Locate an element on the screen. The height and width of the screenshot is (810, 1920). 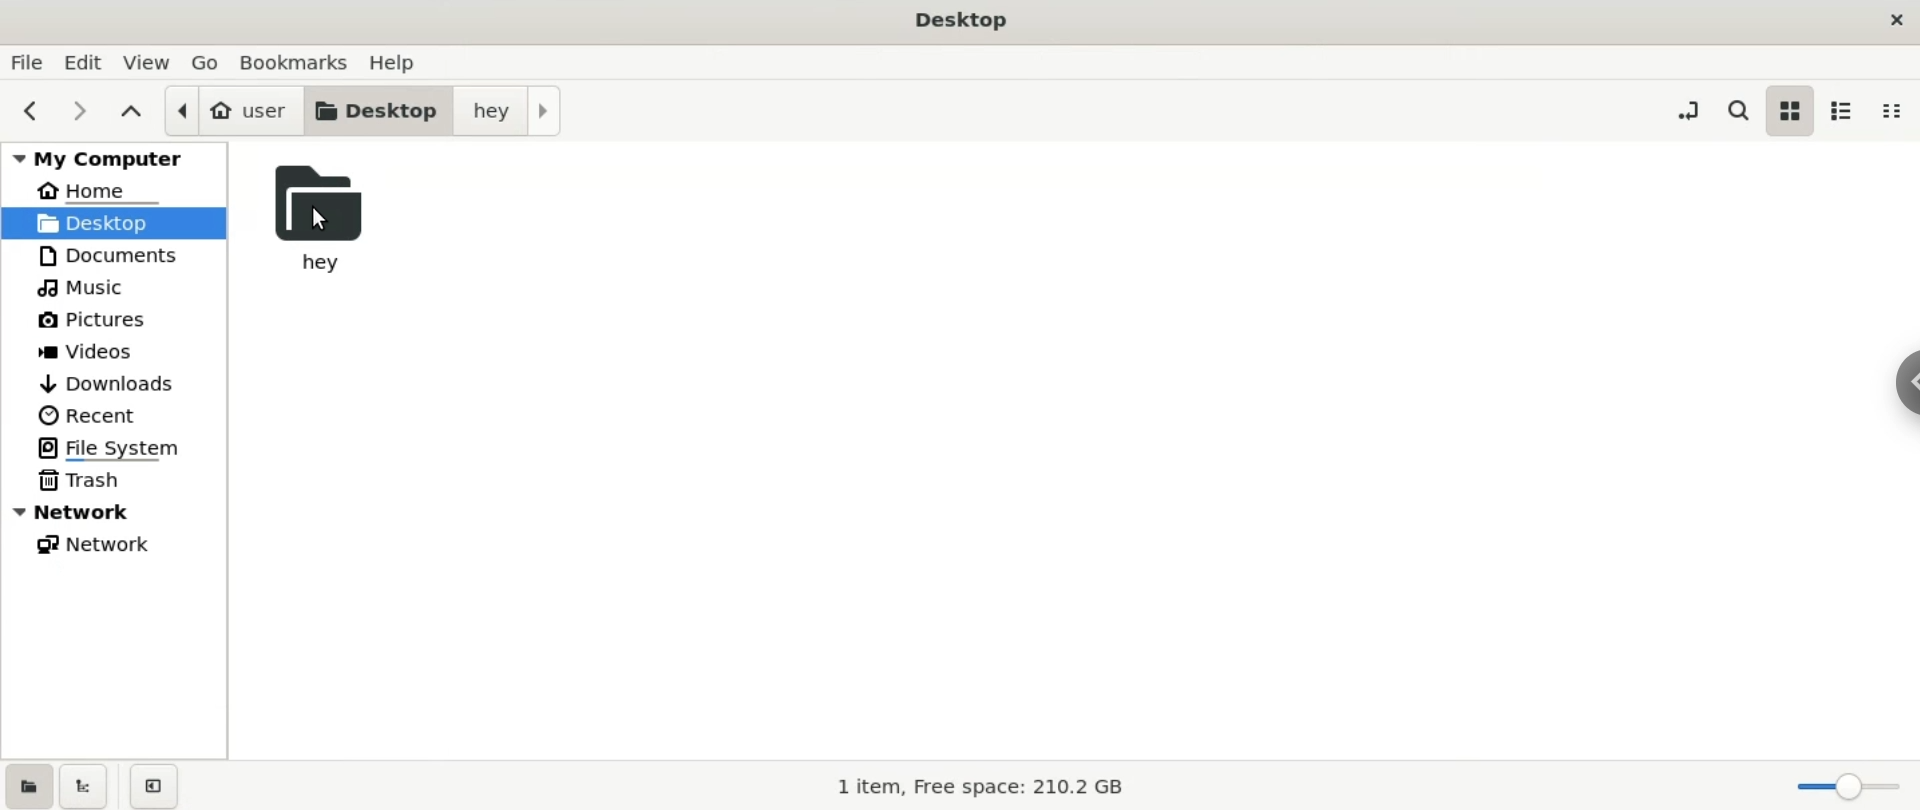
1 item, Free spcae:210.2 GB is located at coordinates (970, 787).